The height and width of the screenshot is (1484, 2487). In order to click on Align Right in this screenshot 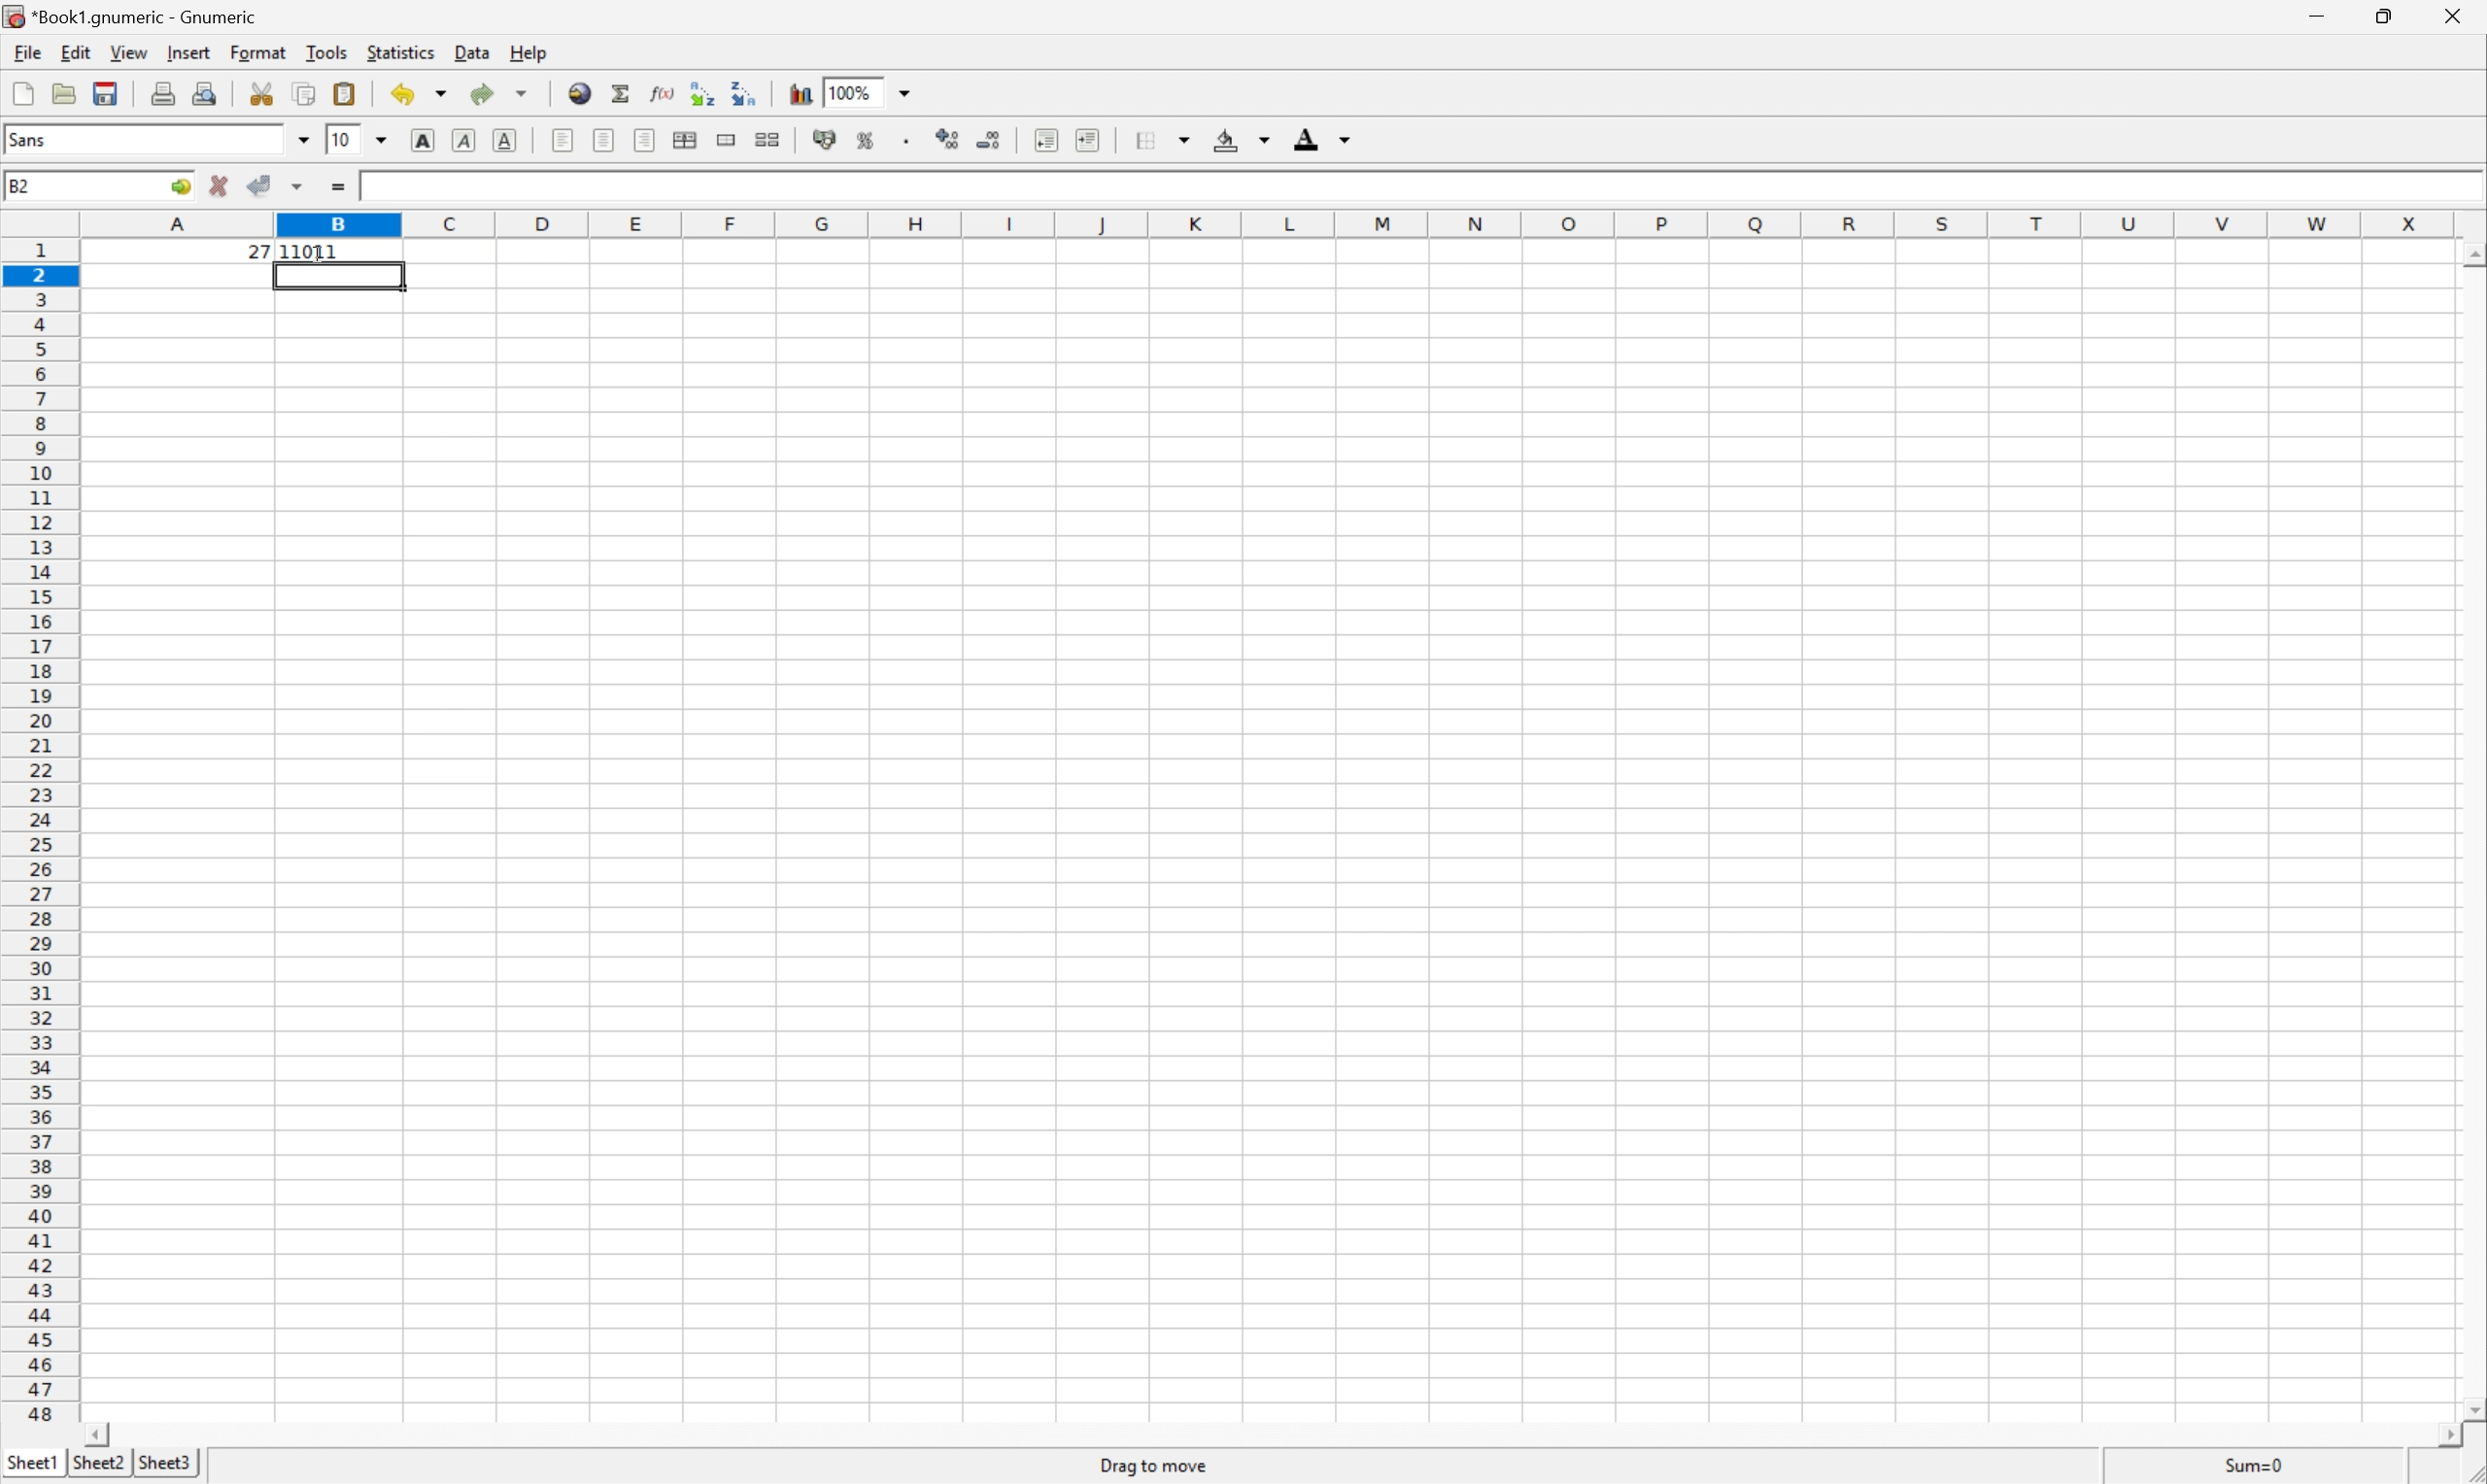, I will do `click(645, 139)`.